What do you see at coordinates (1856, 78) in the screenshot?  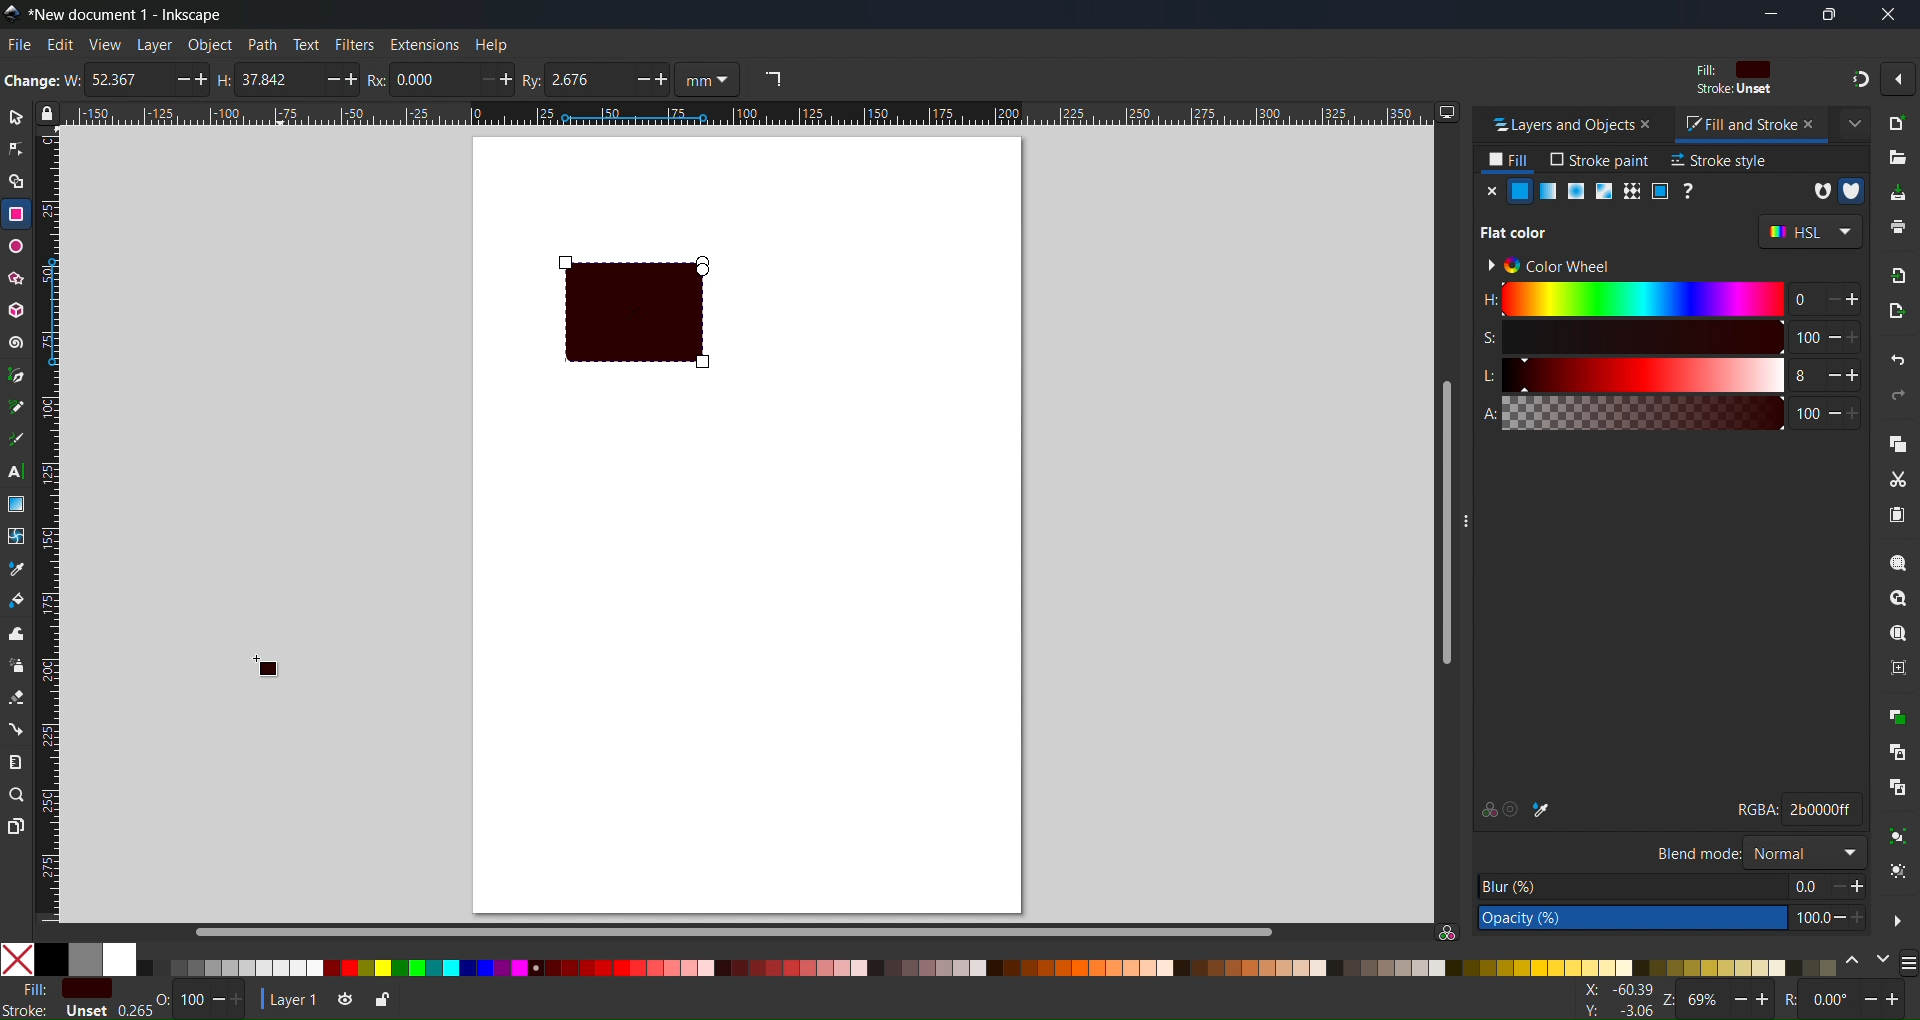 I see `Snapping` at bounding box center [1856, 78].